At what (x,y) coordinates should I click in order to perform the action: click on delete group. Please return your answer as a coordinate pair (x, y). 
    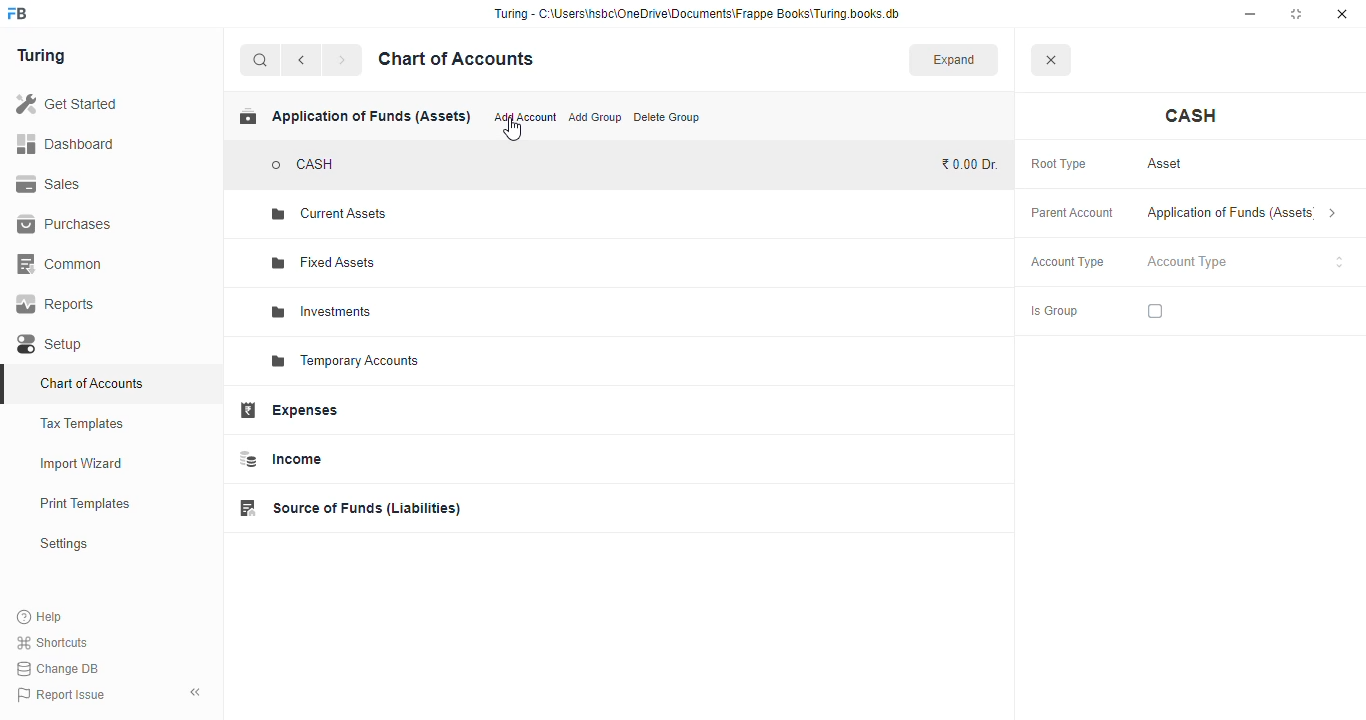
    Looking at the image, I should click on (667, 117).